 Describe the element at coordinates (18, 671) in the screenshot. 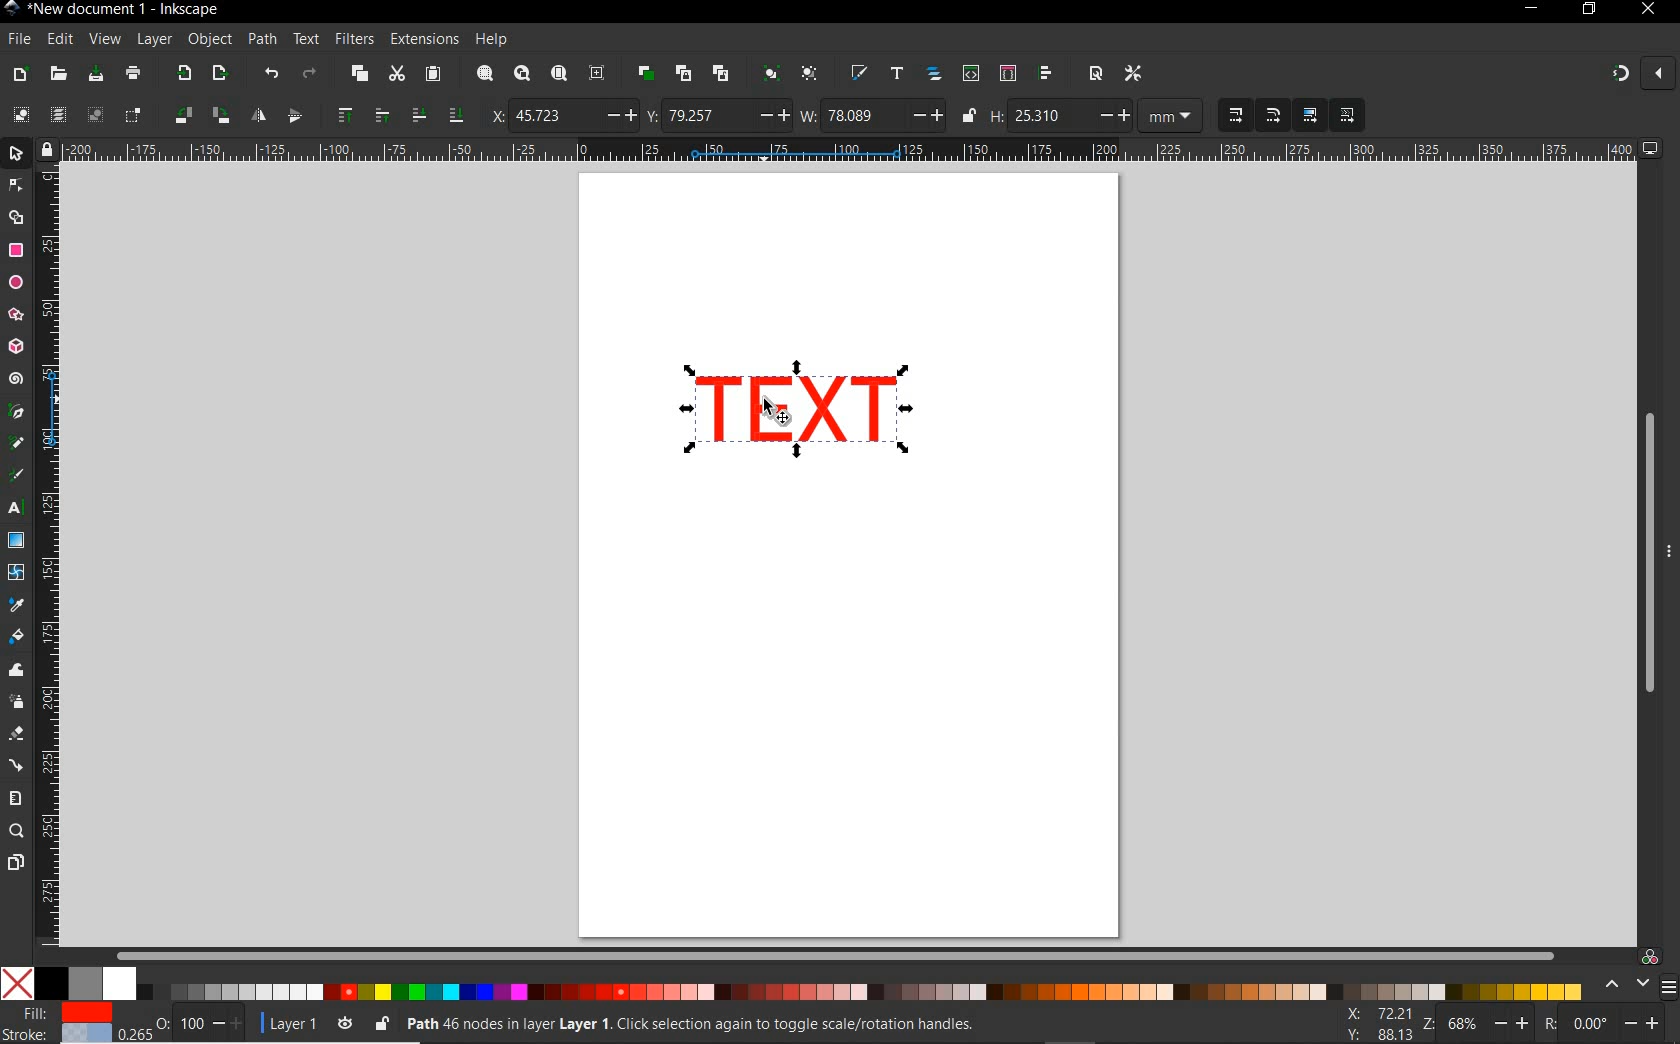

I see `TWEAK TOOL` at that location.